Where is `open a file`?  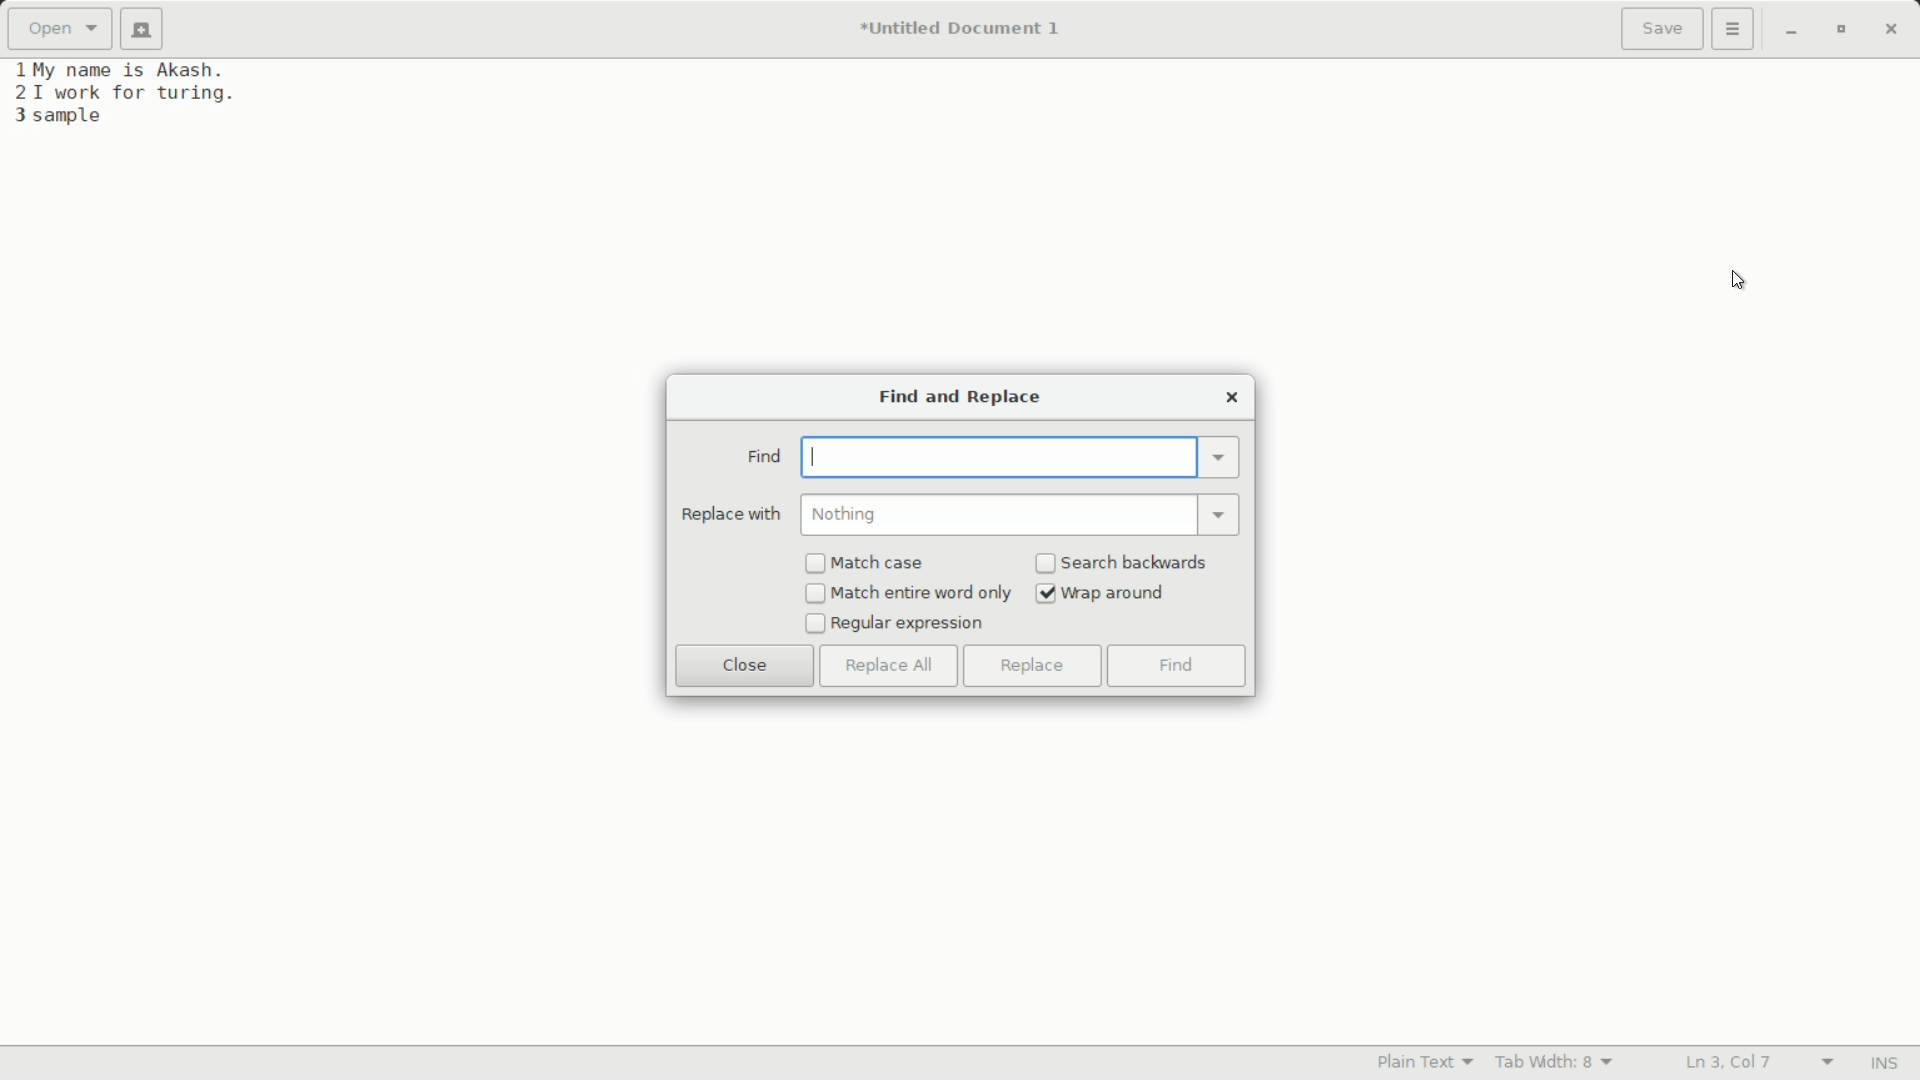 open a file is located at coordinates (59, 29).